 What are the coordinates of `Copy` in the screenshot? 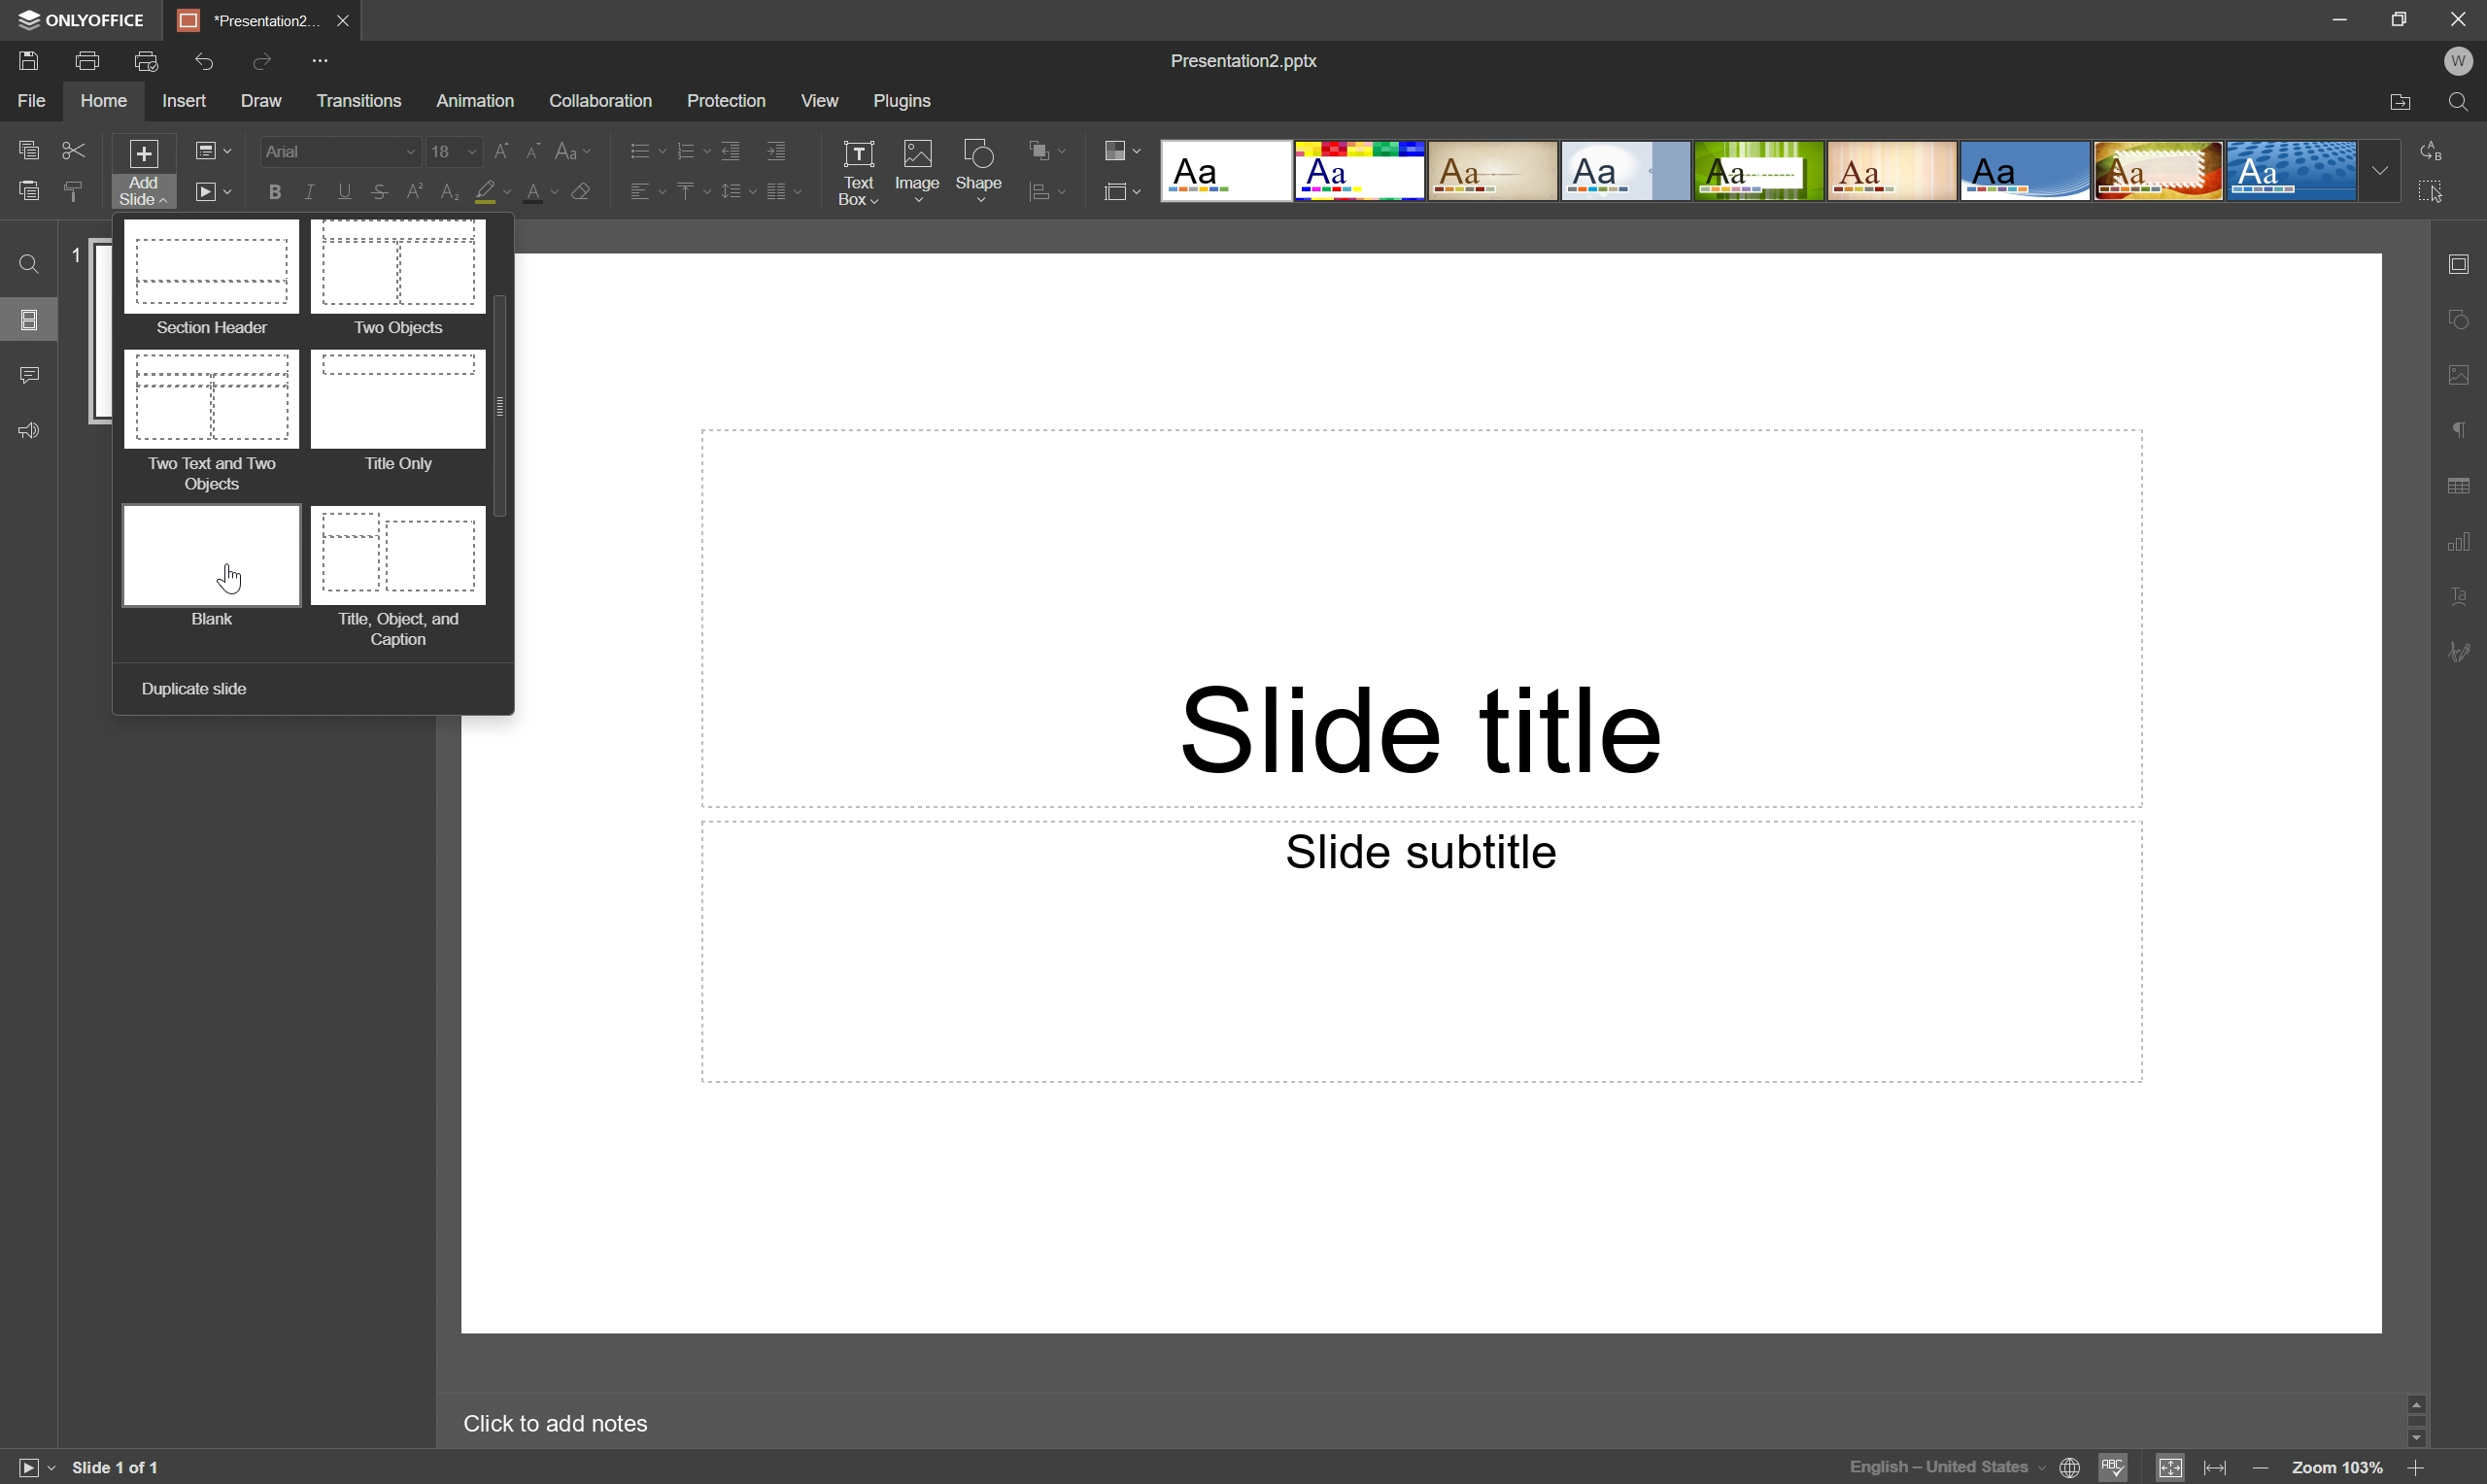 It's located at (31, 149).